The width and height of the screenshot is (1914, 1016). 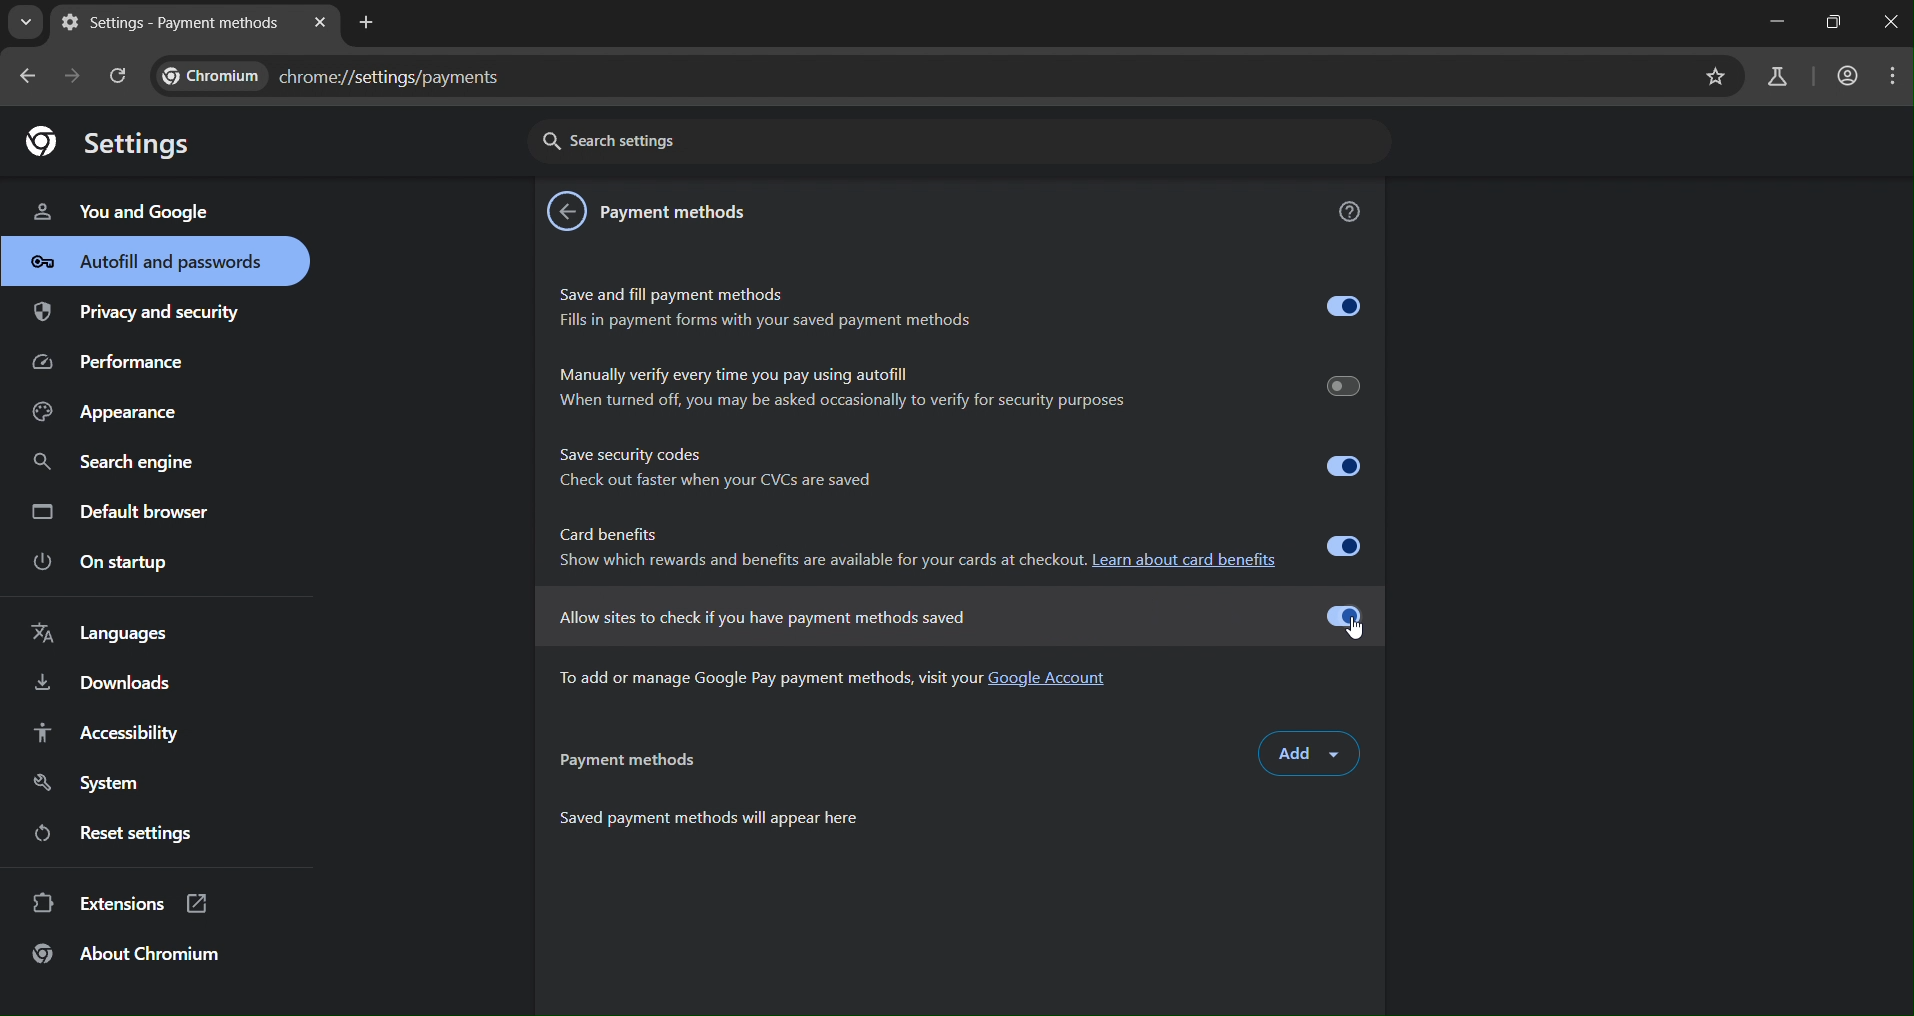 What do you see at coordinates (144, 262) in the screenshot?
I see `autofill & passwords` at bounding box center [144, 262].